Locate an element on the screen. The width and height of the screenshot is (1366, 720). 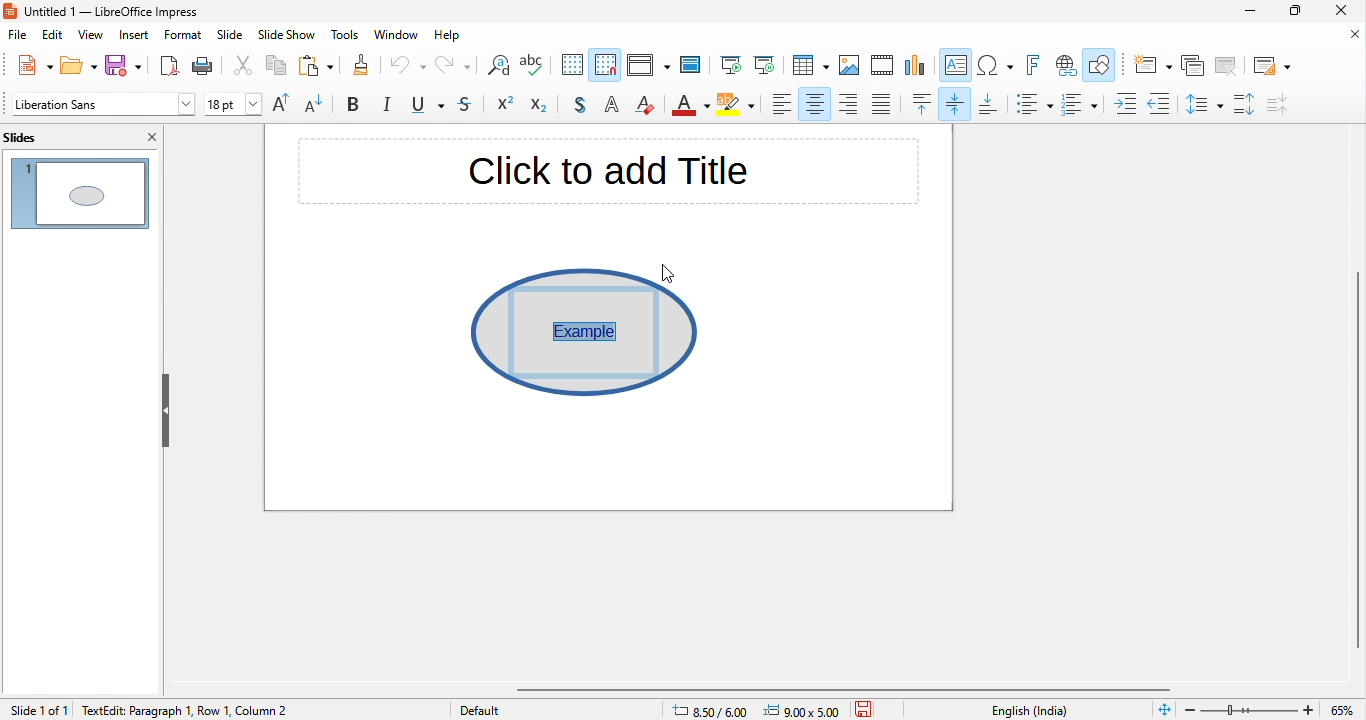
format is located at coordinates (183, 36).